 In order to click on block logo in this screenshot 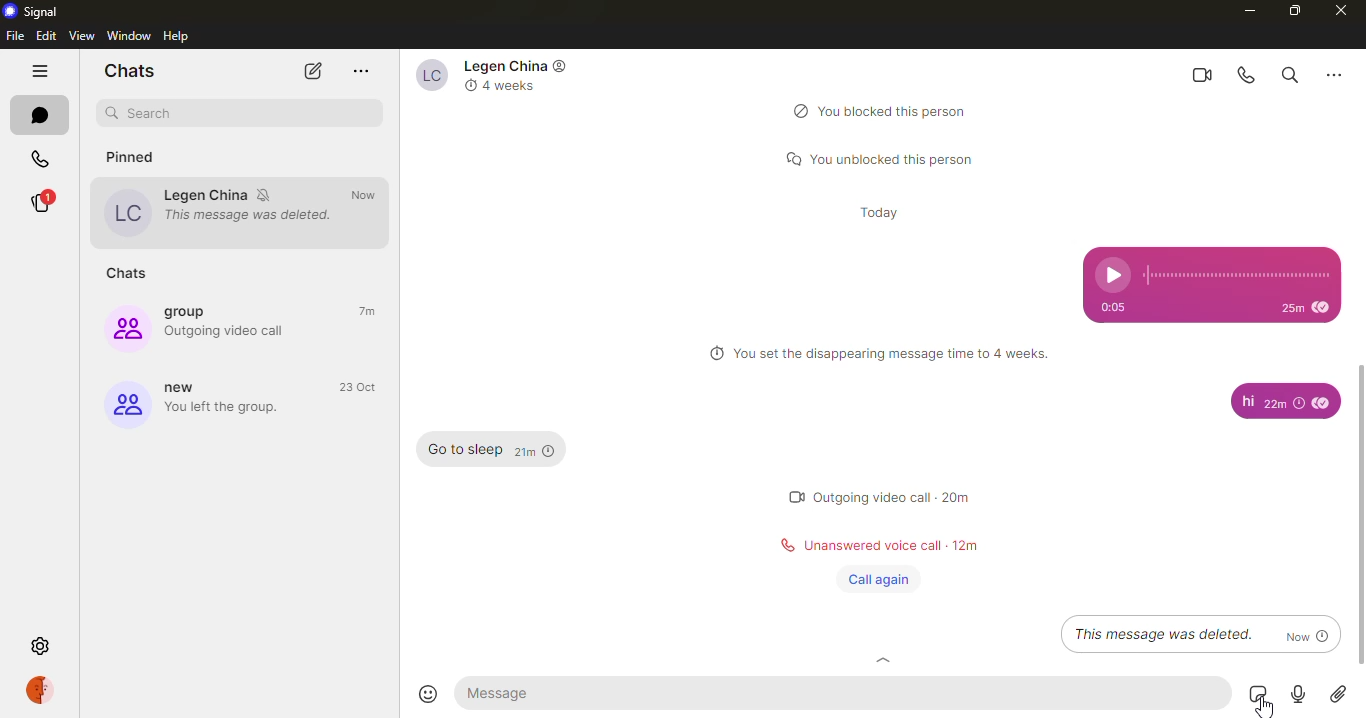, I will do `click(797, 110)`.